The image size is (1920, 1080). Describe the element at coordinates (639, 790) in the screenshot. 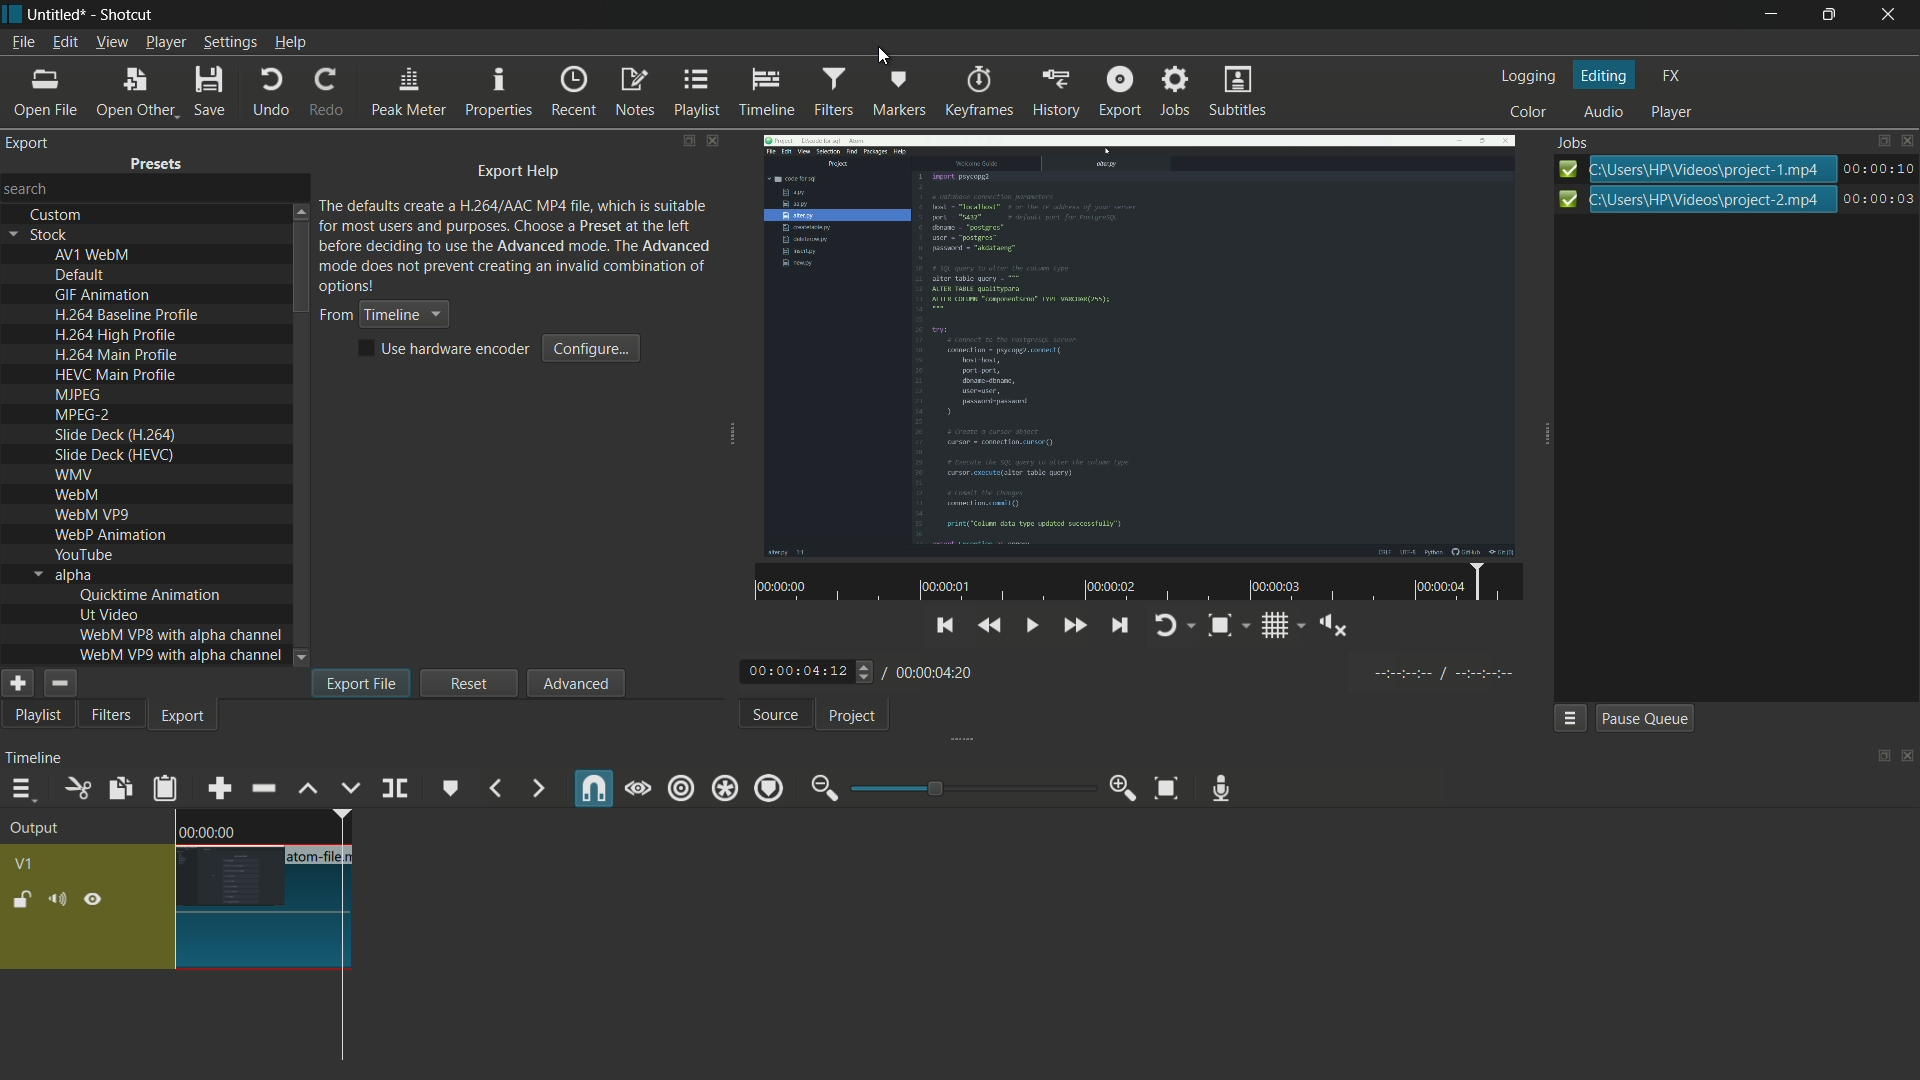

I see `scrub while dragging` at that location.